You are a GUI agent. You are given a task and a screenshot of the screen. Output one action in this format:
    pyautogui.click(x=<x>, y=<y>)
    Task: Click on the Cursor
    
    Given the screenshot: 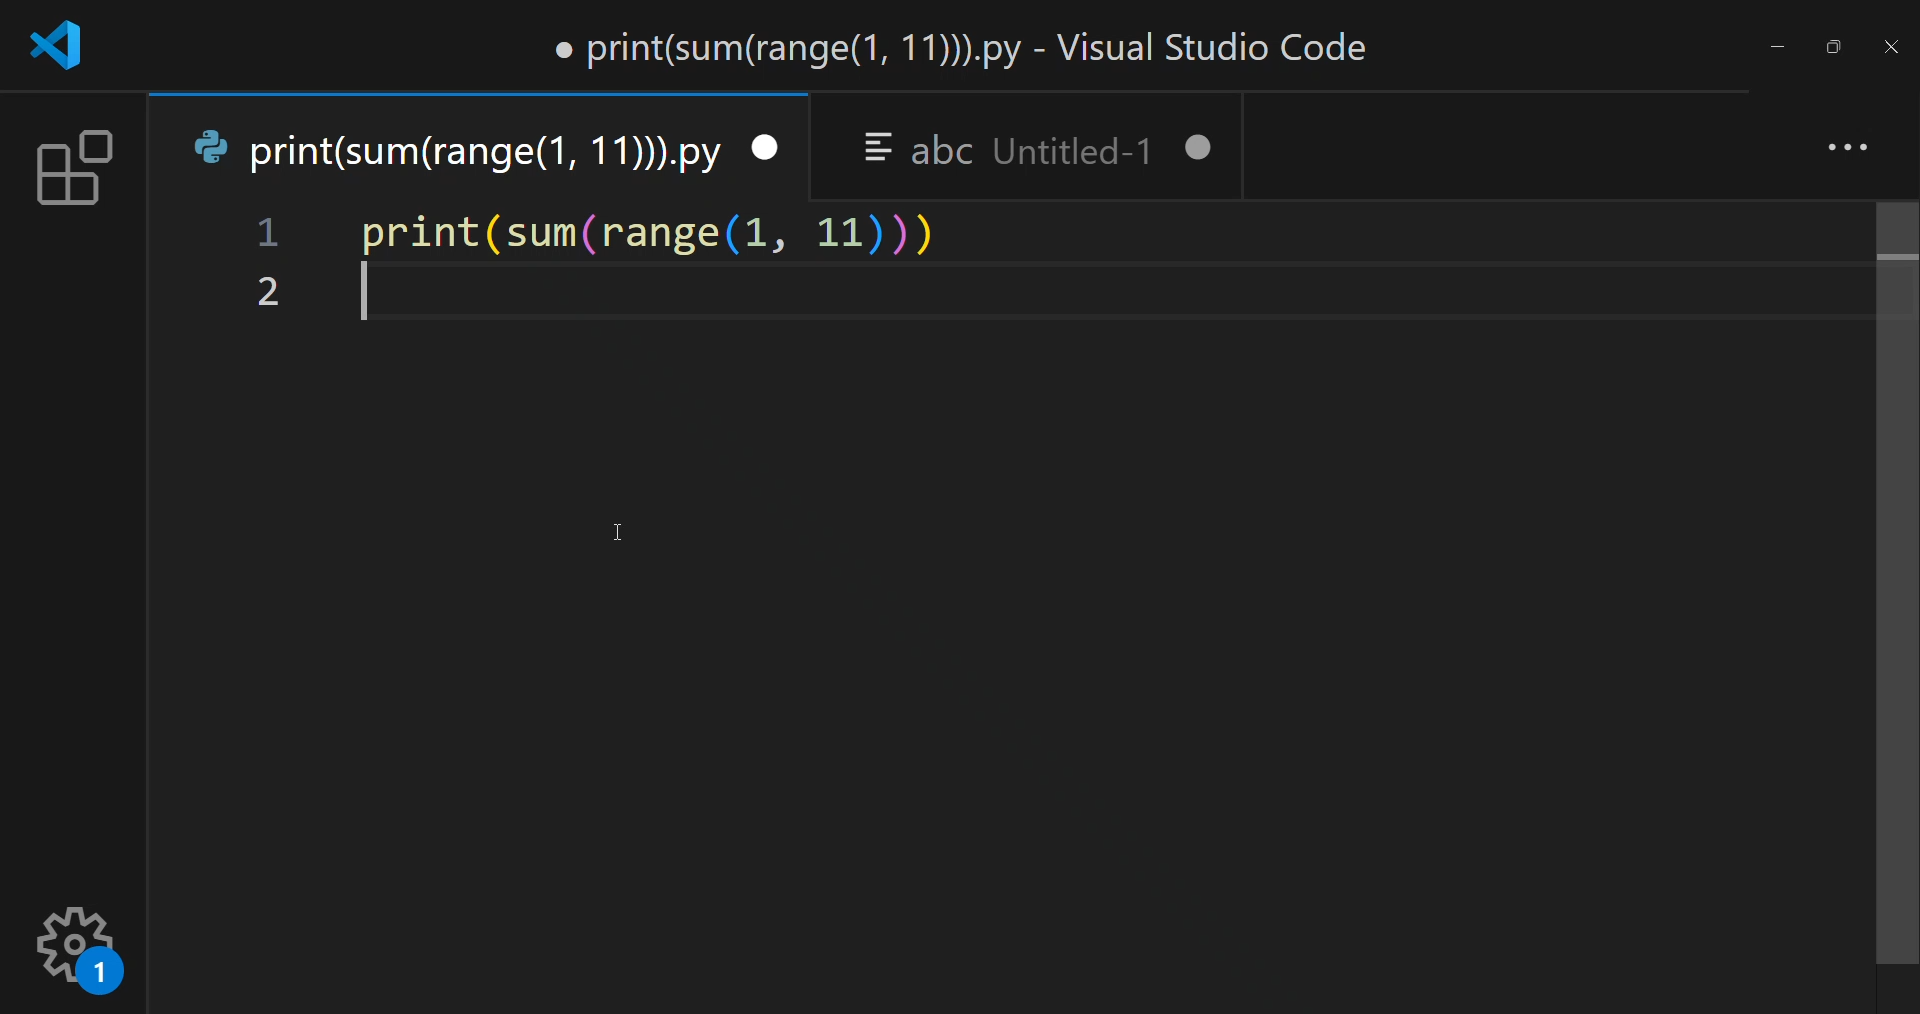 What is the action you would take?
    pyautogui.click(x=625, y=531)
    